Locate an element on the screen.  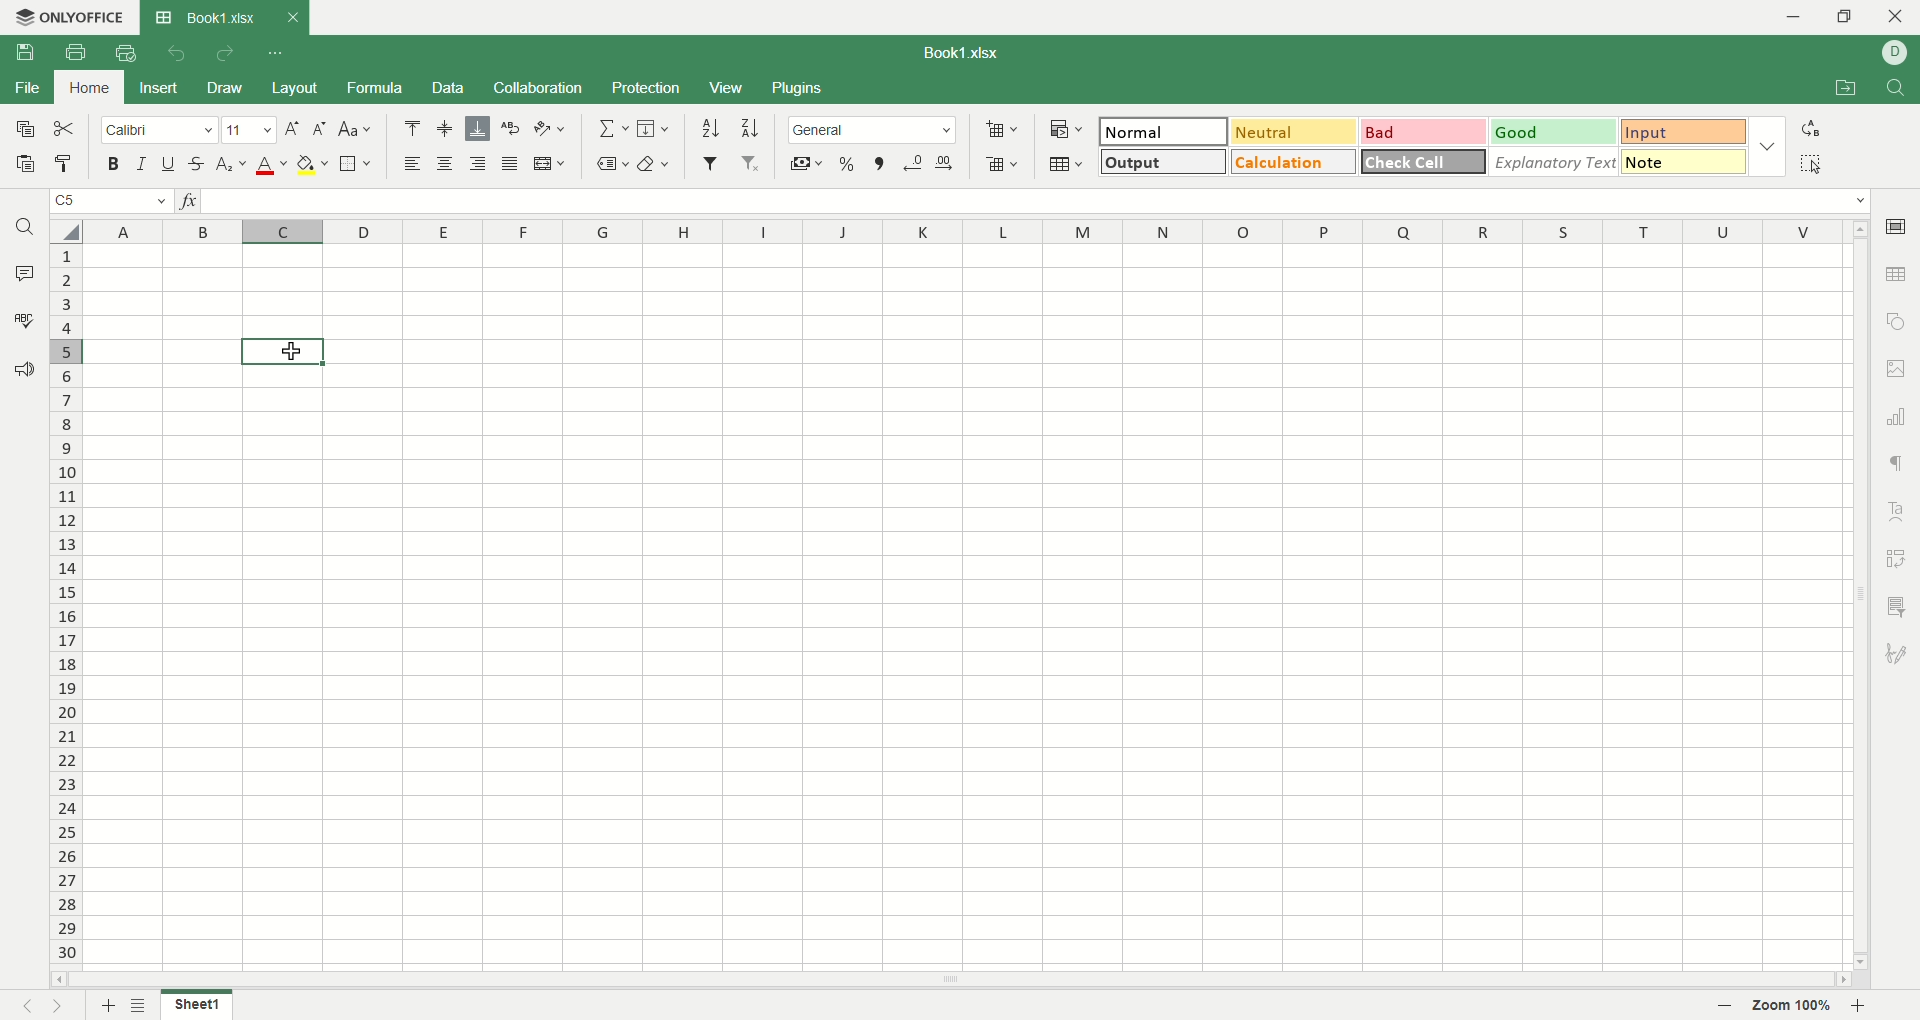
align right is located at coordinates (481, 165).